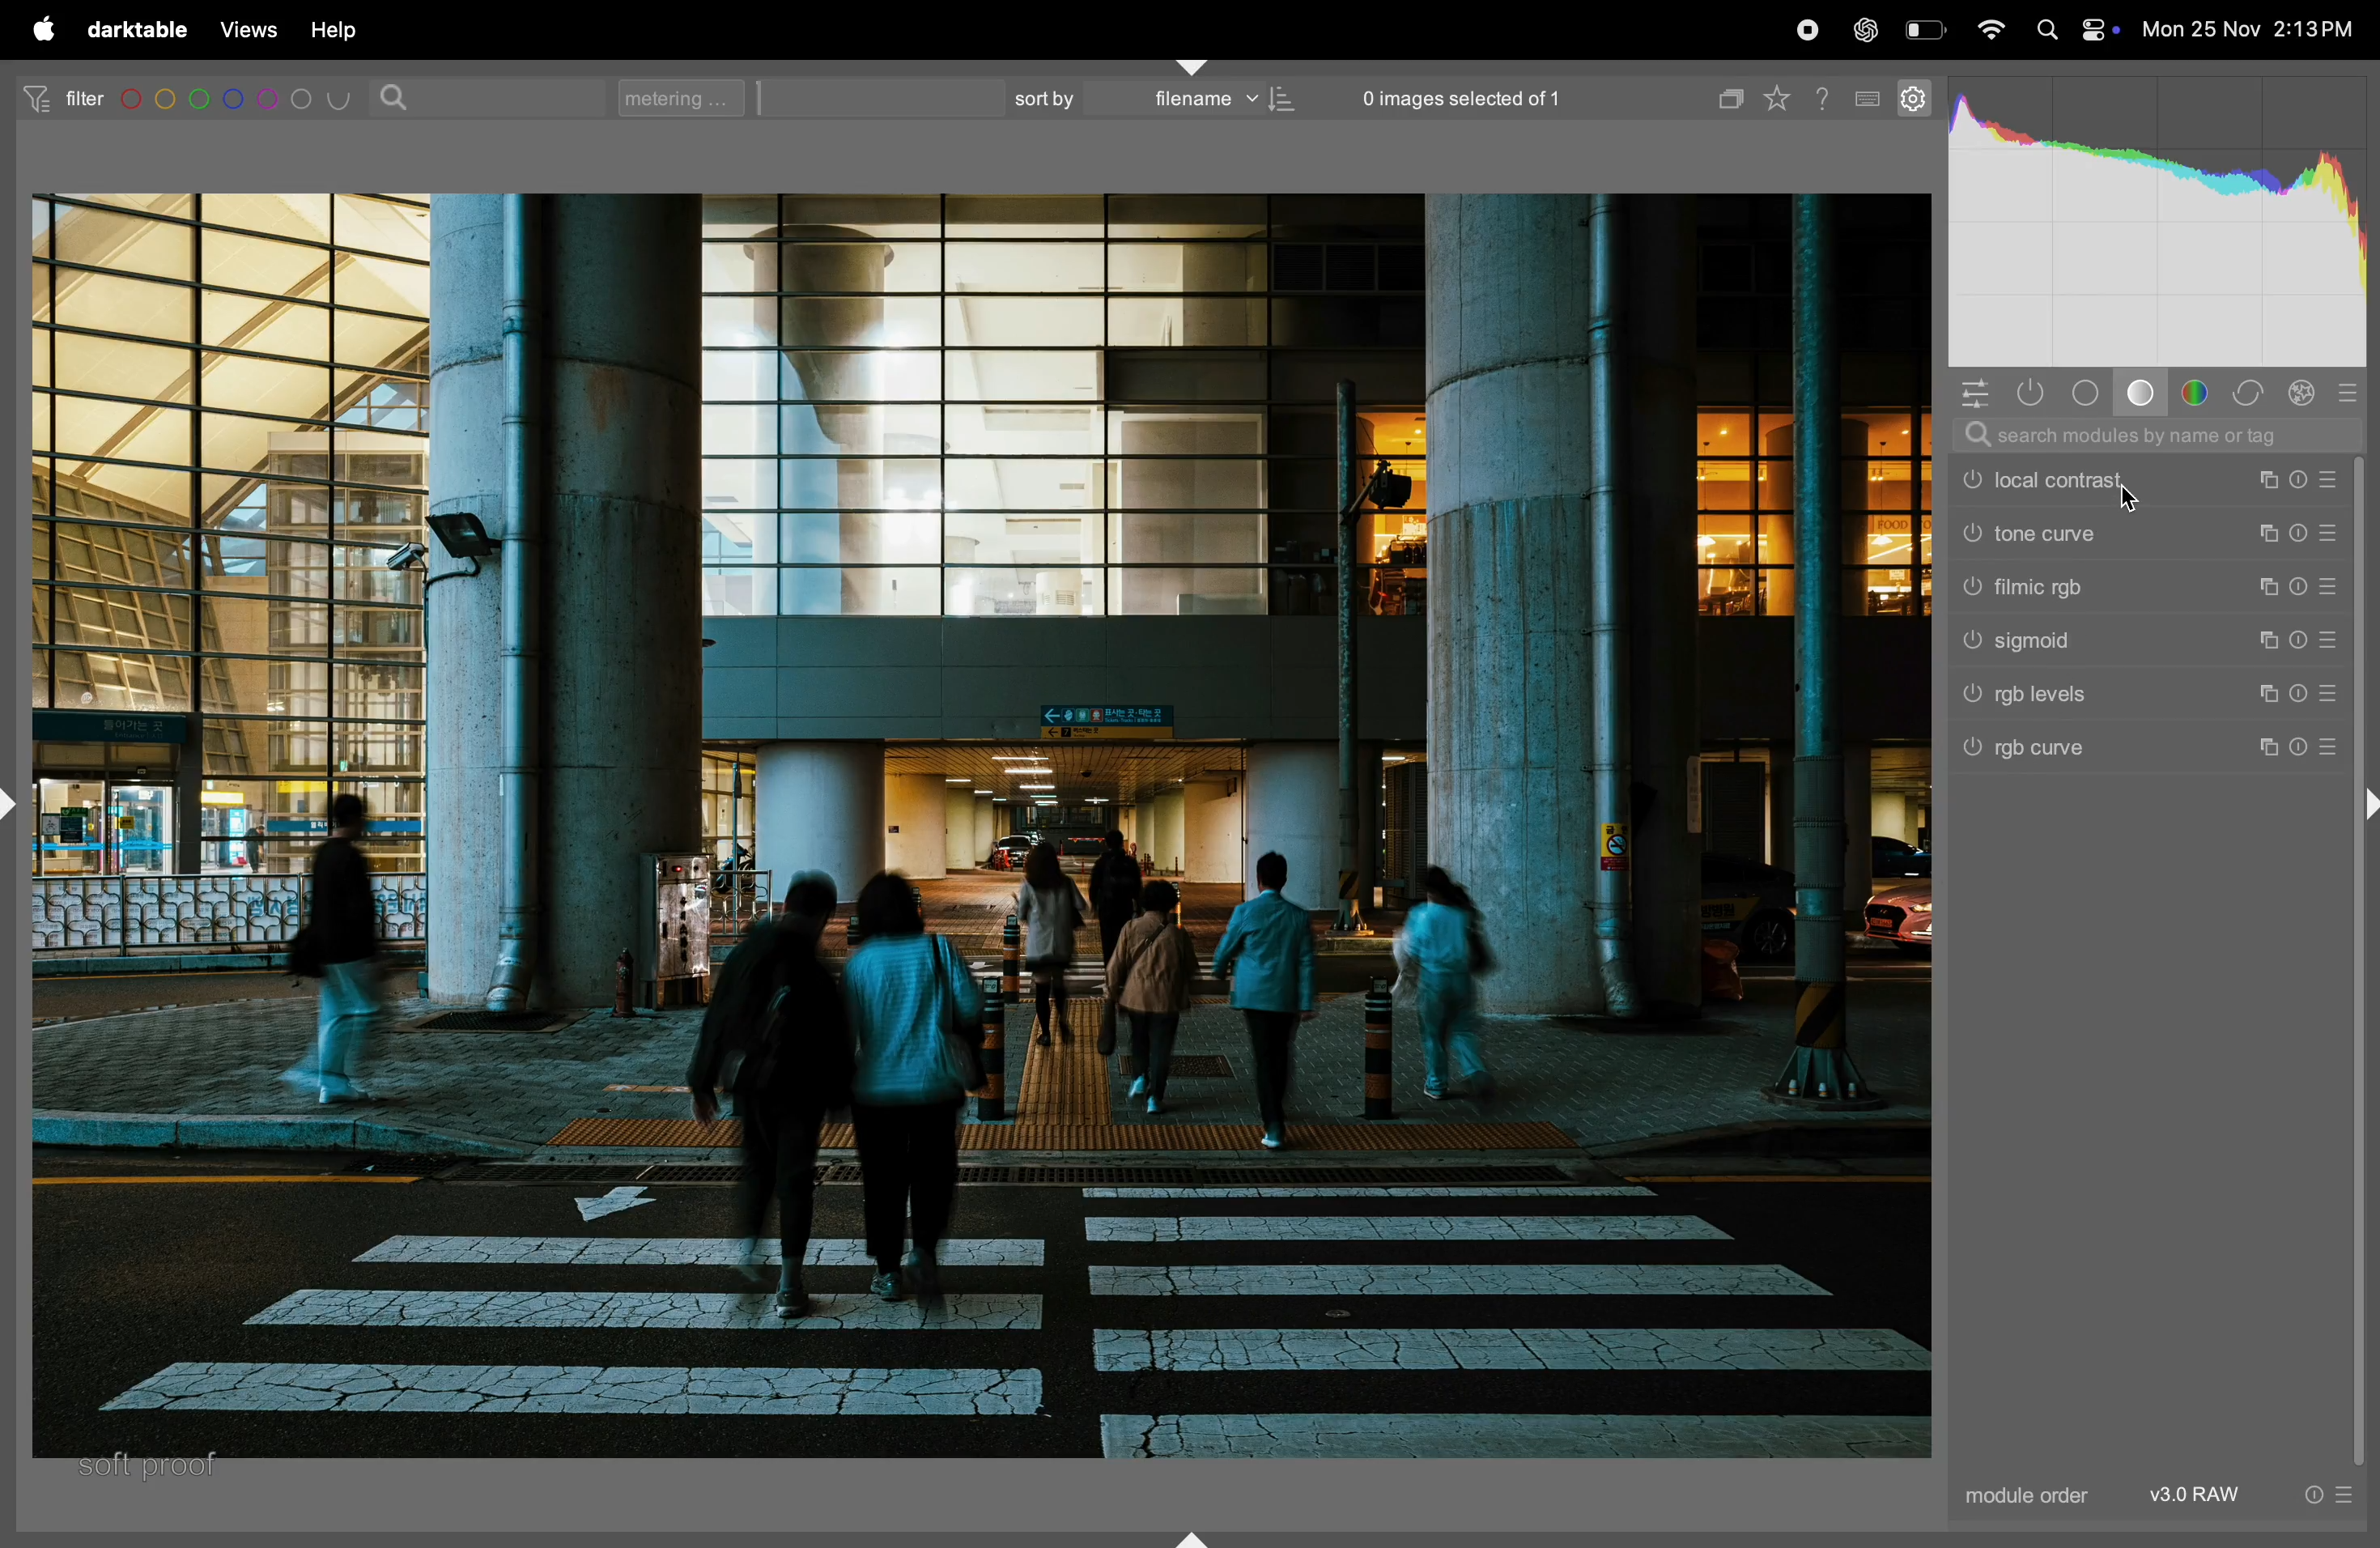 The height and width of the screenshot is (1548, 2380). Describe the element at coordinates (2128, 495) in the screenshot. I see `cursor` at that location.